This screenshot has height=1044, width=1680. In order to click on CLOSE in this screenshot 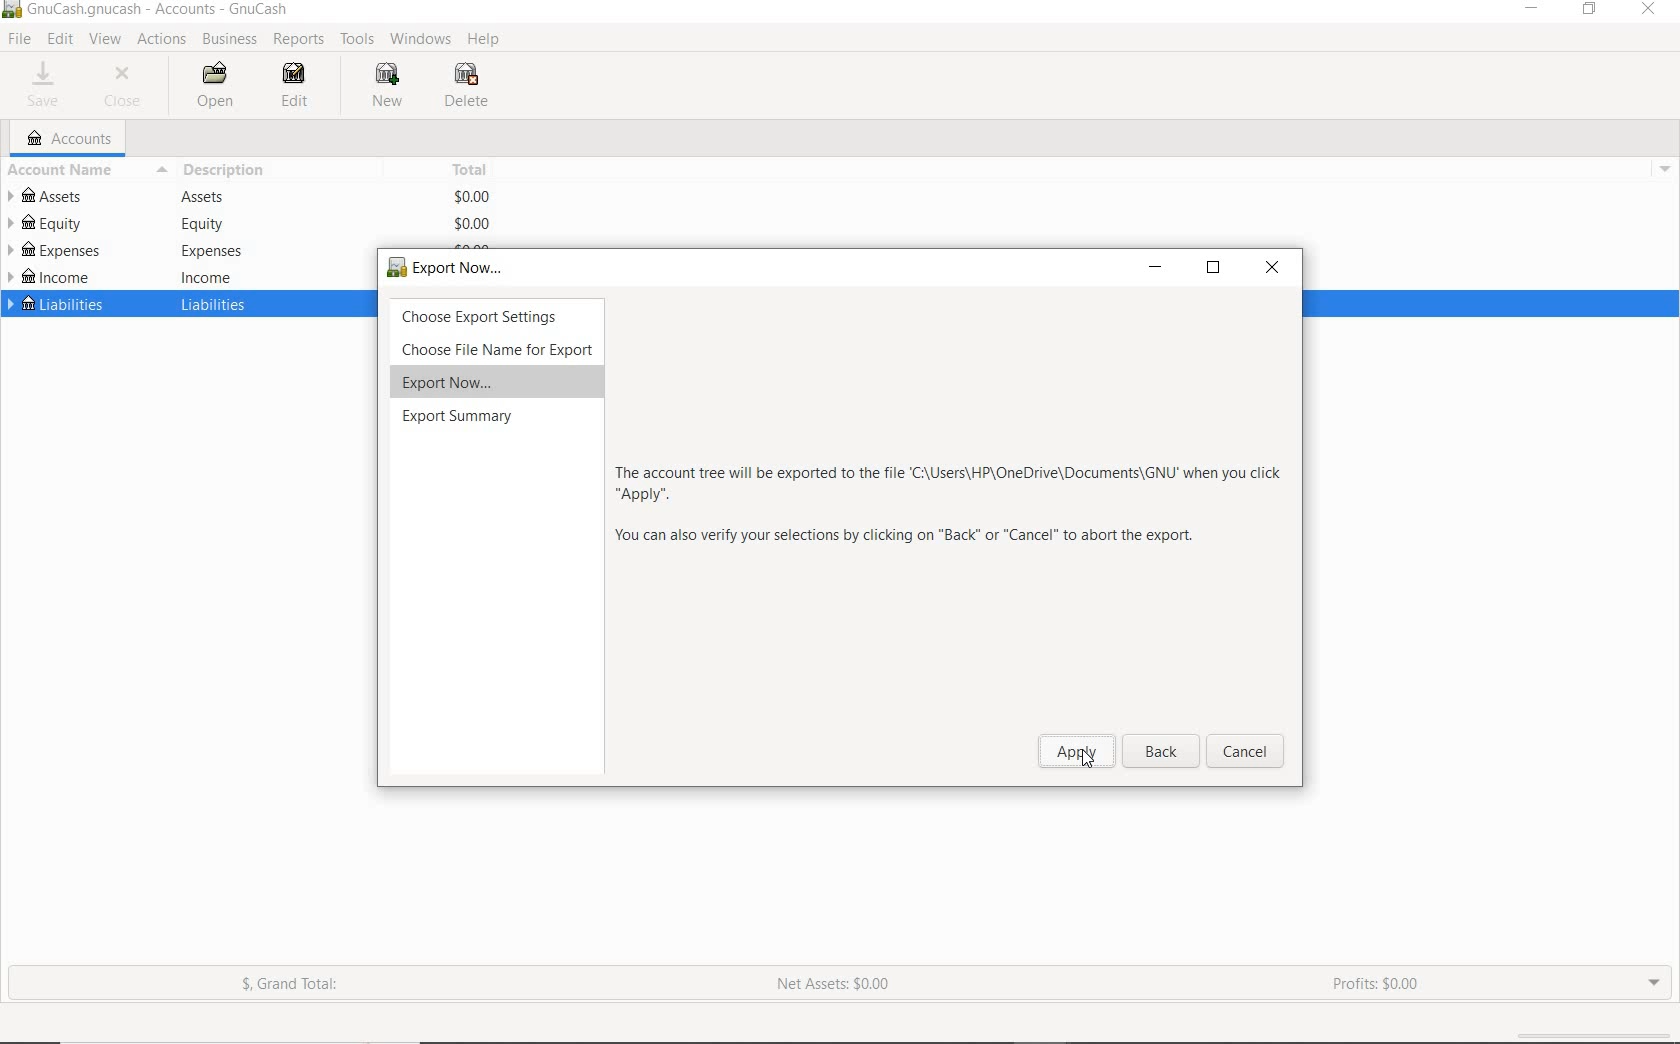, I will do `click(1649, 10)`.